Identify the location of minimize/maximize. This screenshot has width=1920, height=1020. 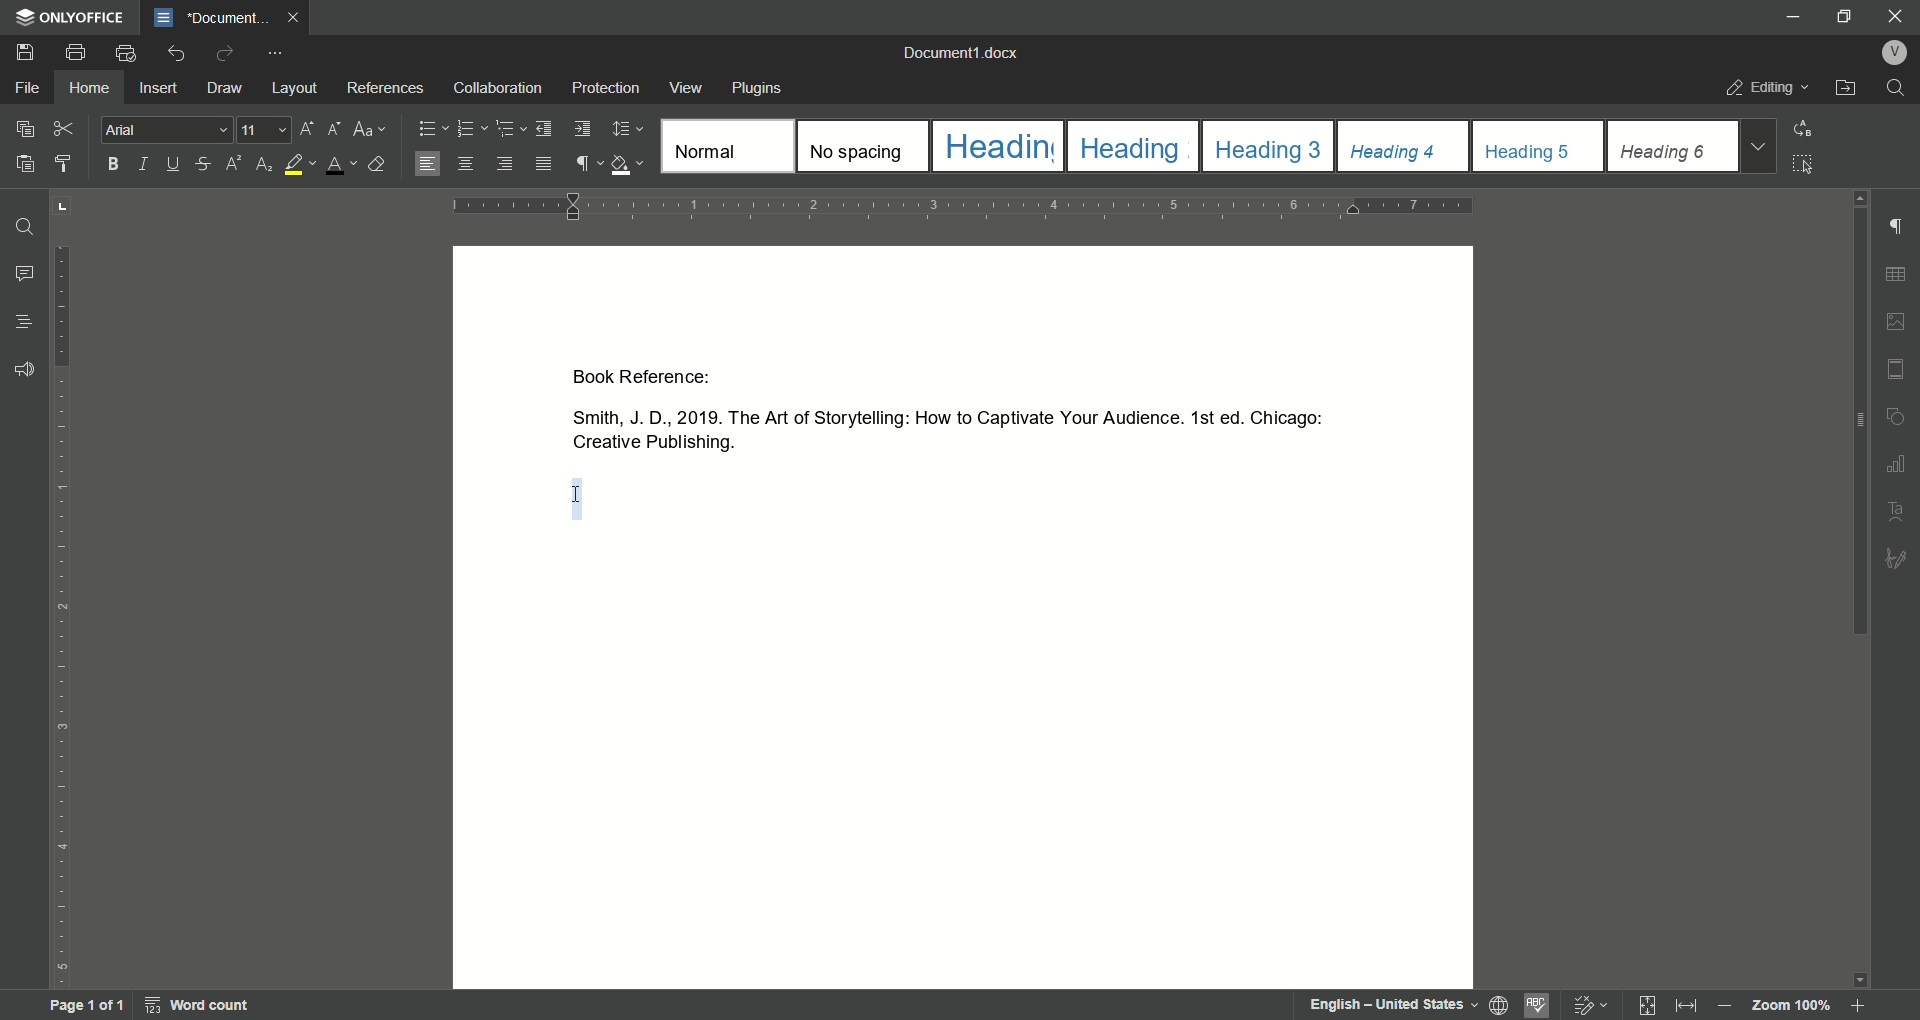
(1841, 19).